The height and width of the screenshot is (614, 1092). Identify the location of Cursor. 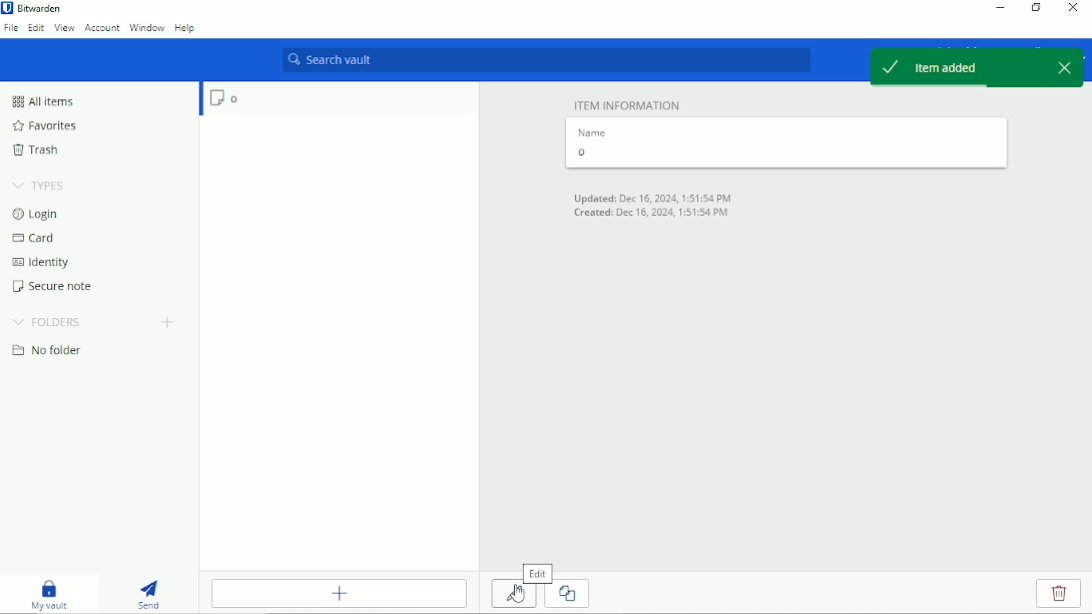
(517, 595).